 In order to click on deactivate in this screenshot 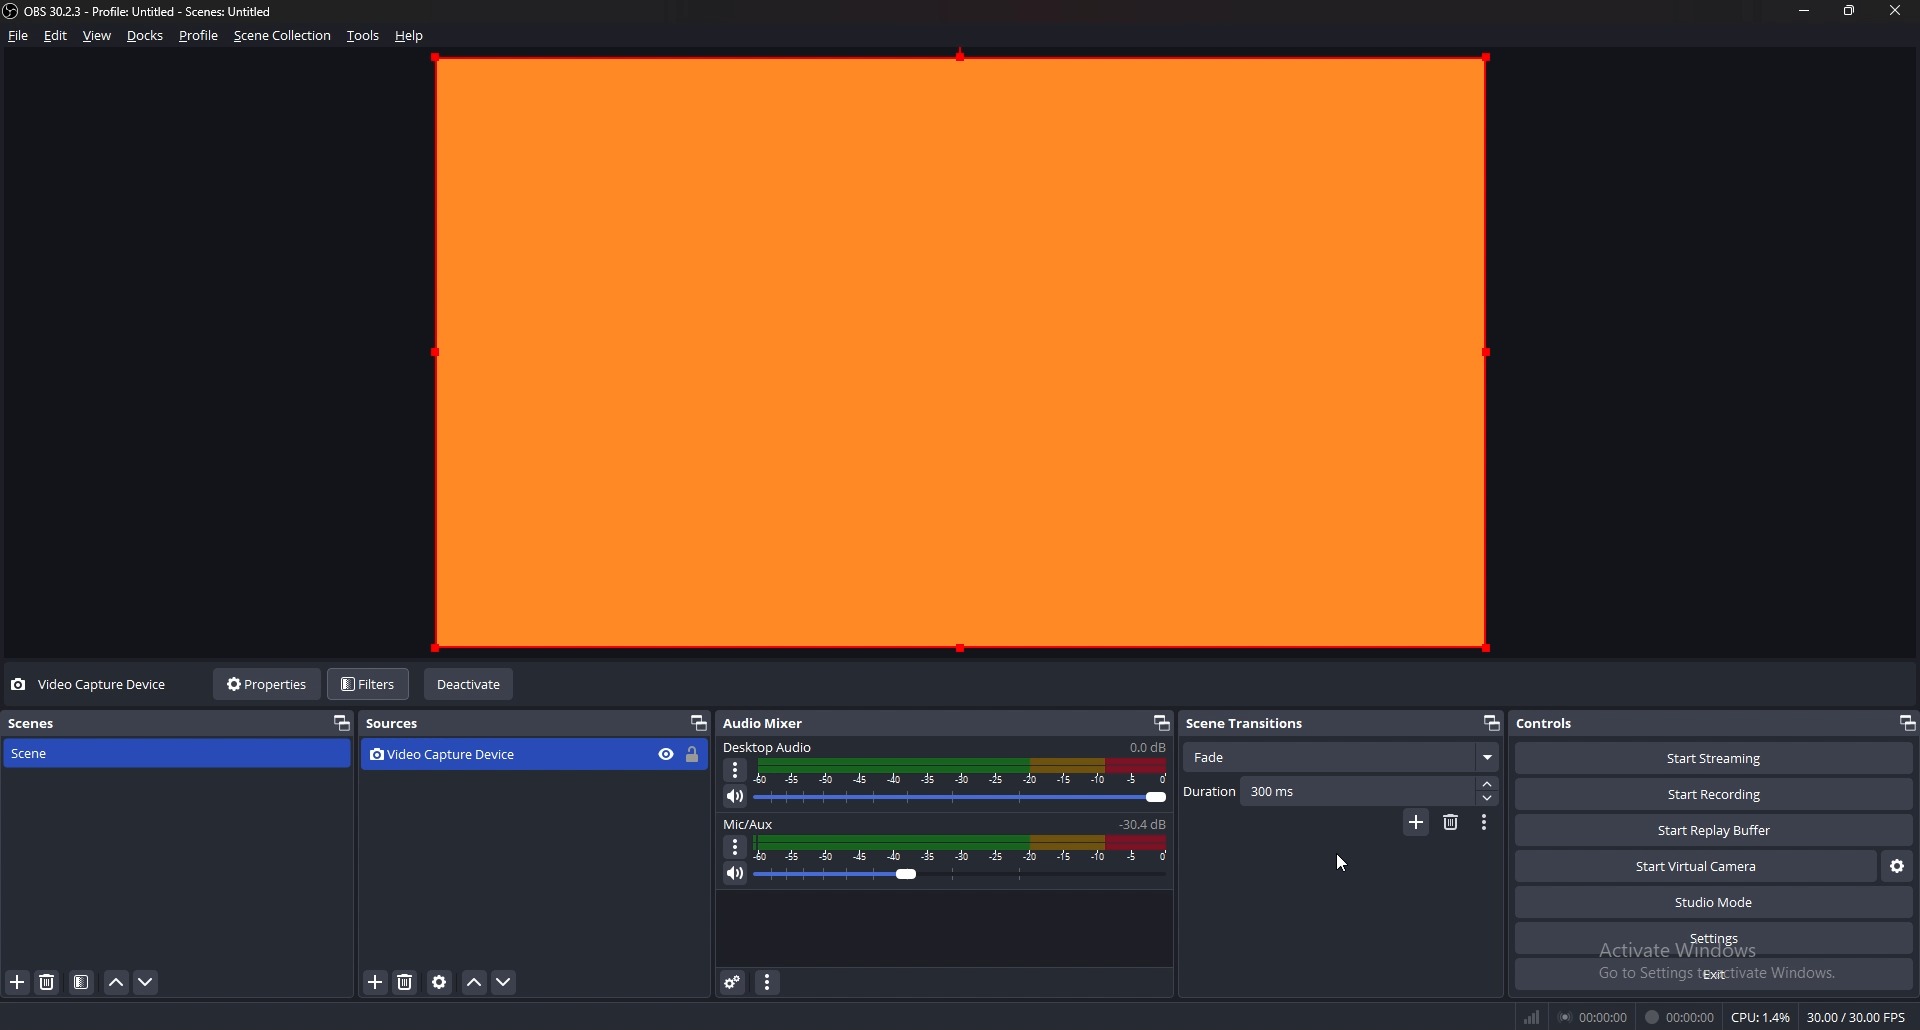, I will do `click(470, 685)`.